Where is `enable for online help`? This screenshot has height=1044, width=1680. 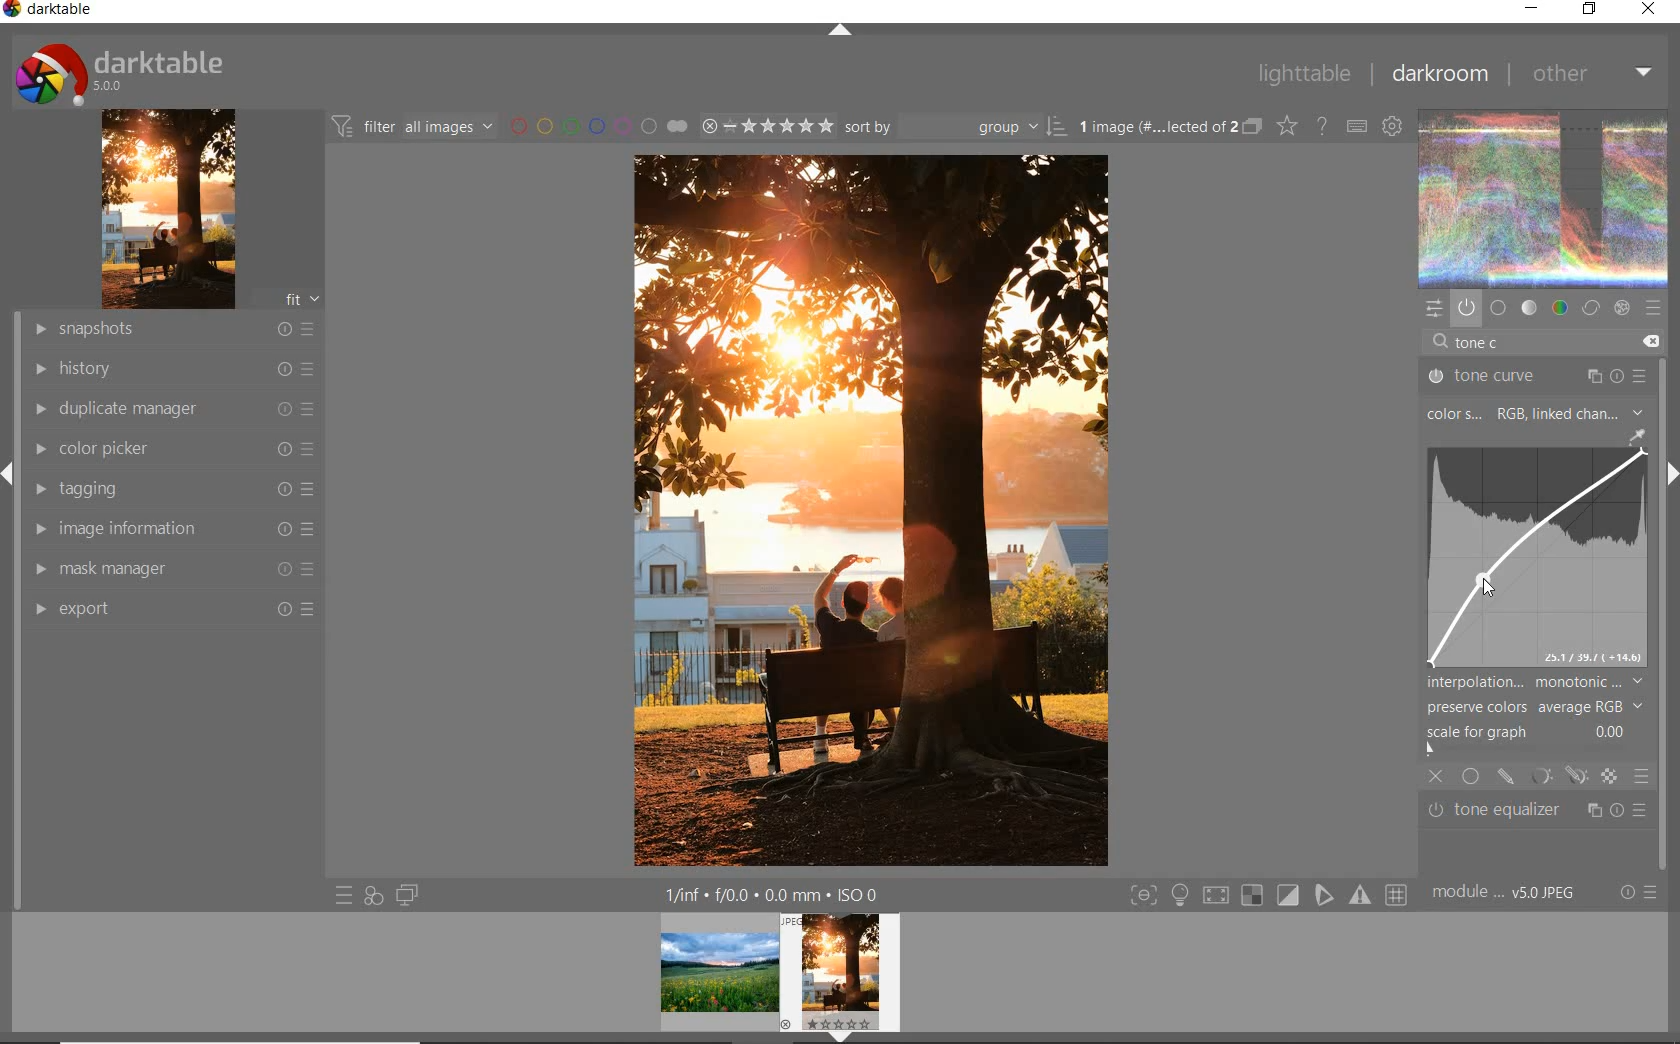 enable for online help is located at coordinates (1325, 128).